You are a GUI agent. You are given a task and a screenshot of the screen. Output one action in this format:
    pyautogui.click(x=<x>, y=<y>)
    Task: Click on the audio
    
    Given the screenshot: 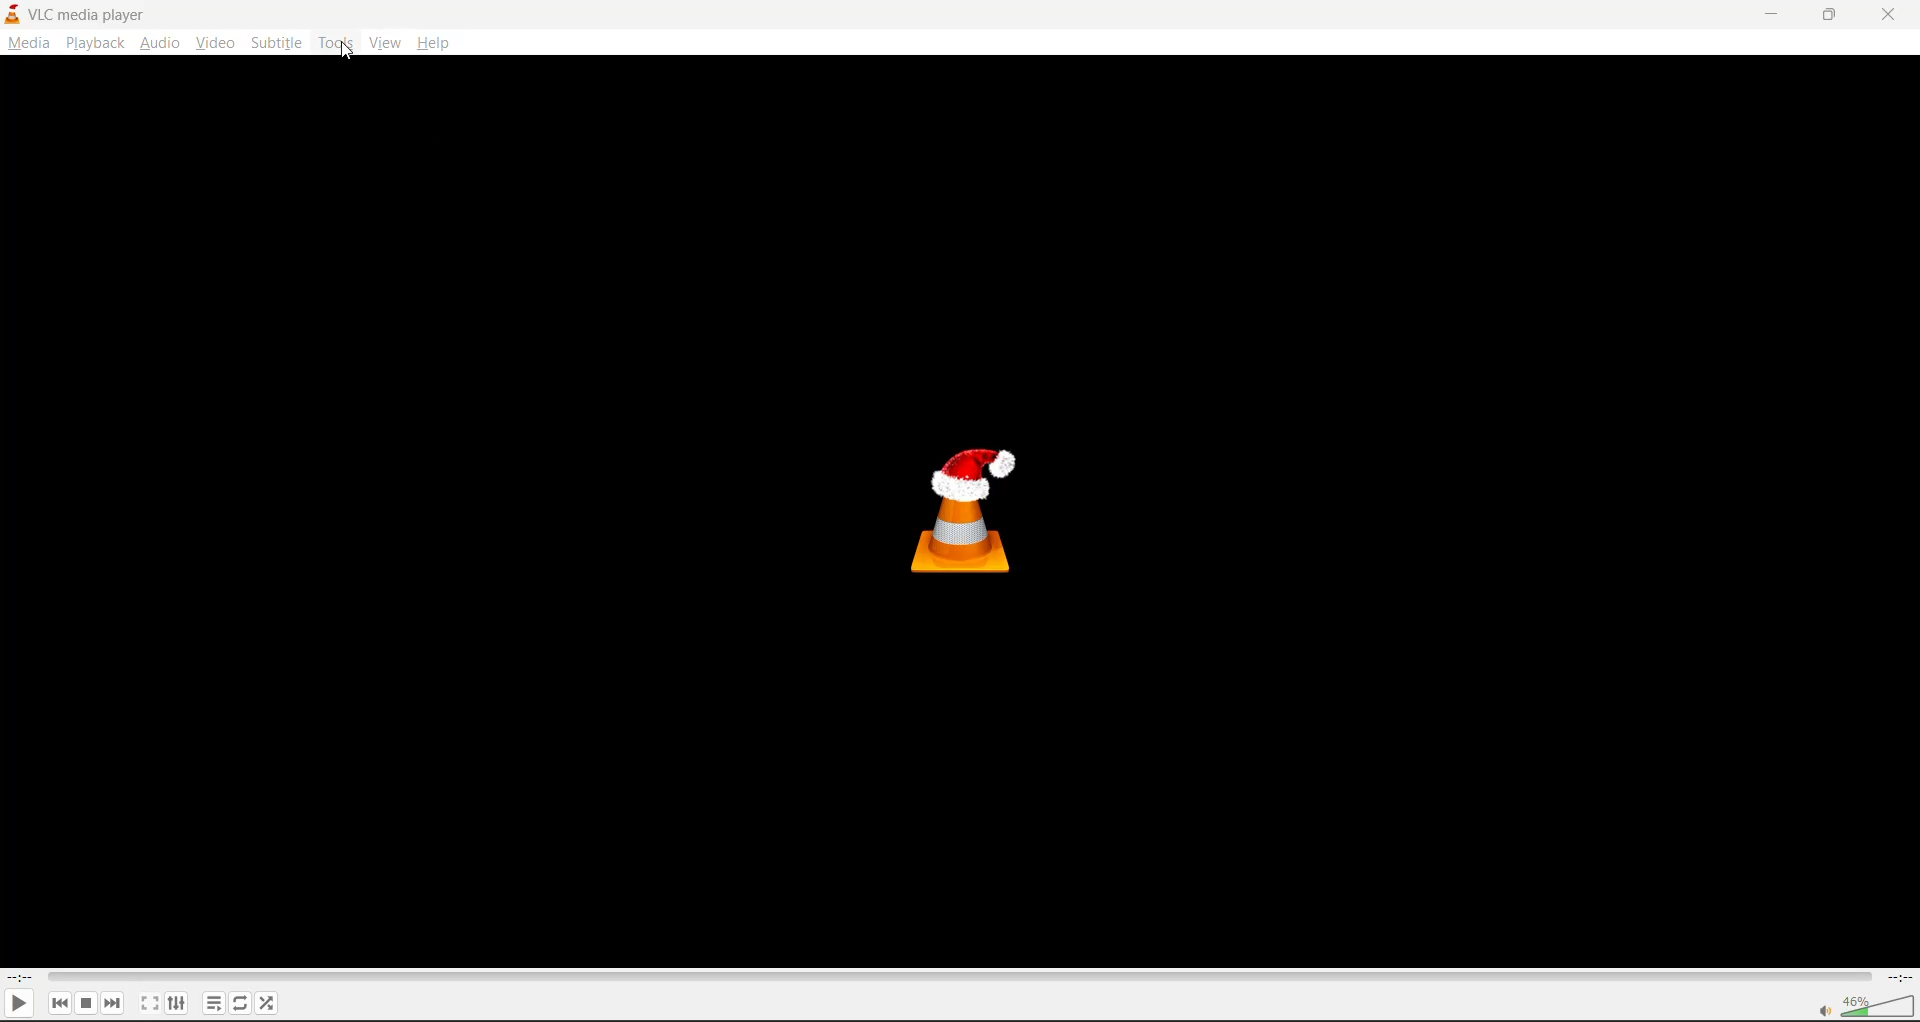 What is the action you would take?
    pyautogui.click(x=160, y=41)
    